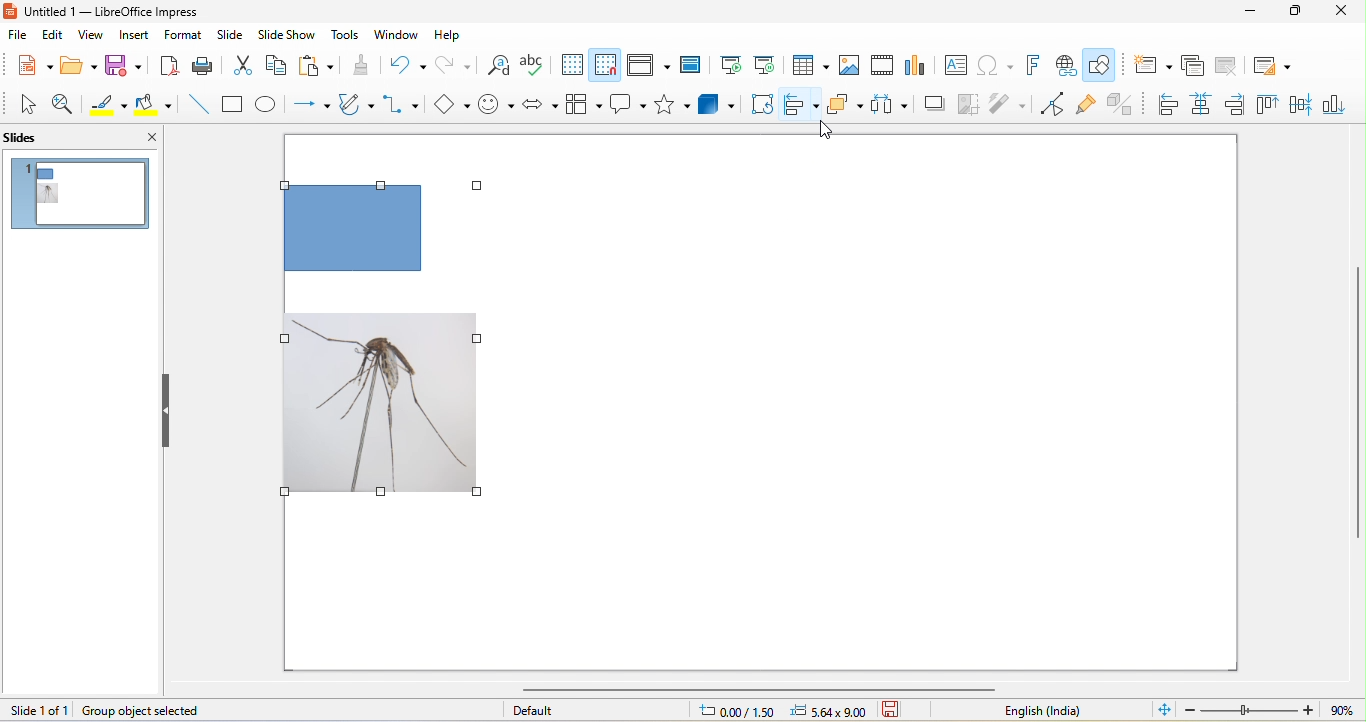 The height and width of the screenshot is (722, 1366). I want to click on close, so click(1336, 13).